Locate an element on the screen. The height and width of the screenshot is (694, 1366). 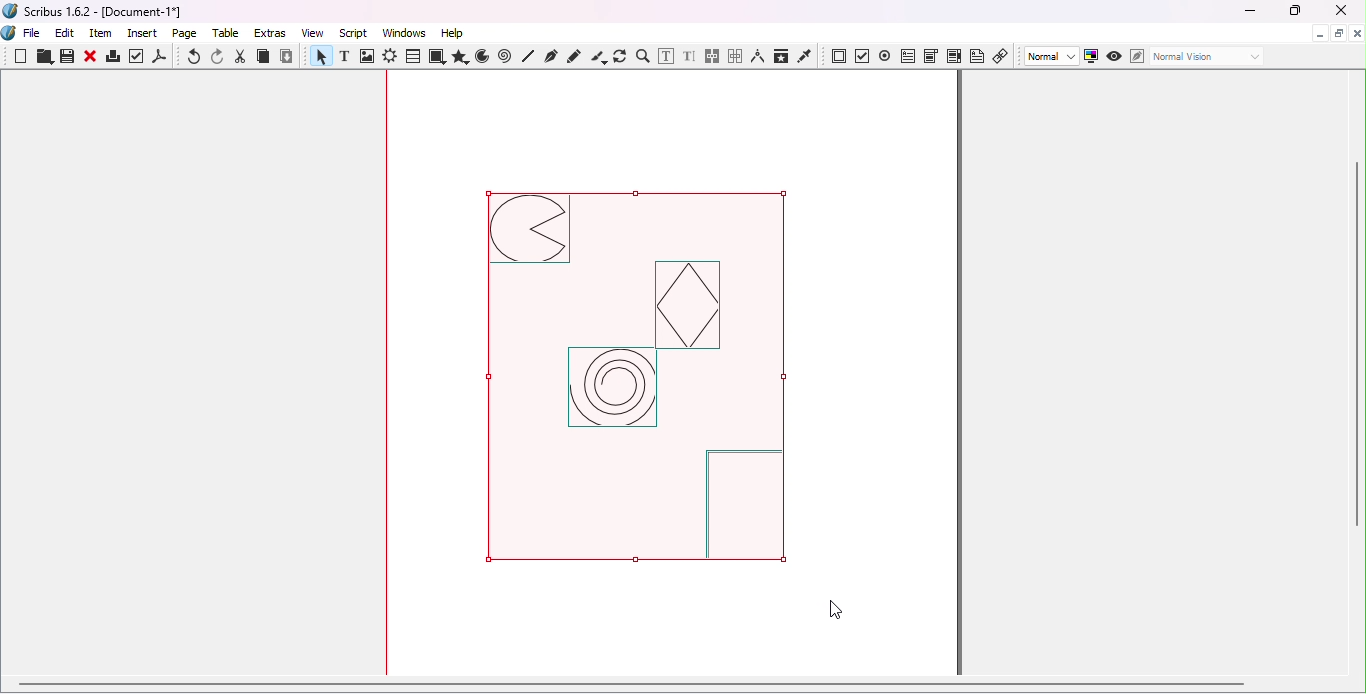
Help is located at coordinates (452, 33).